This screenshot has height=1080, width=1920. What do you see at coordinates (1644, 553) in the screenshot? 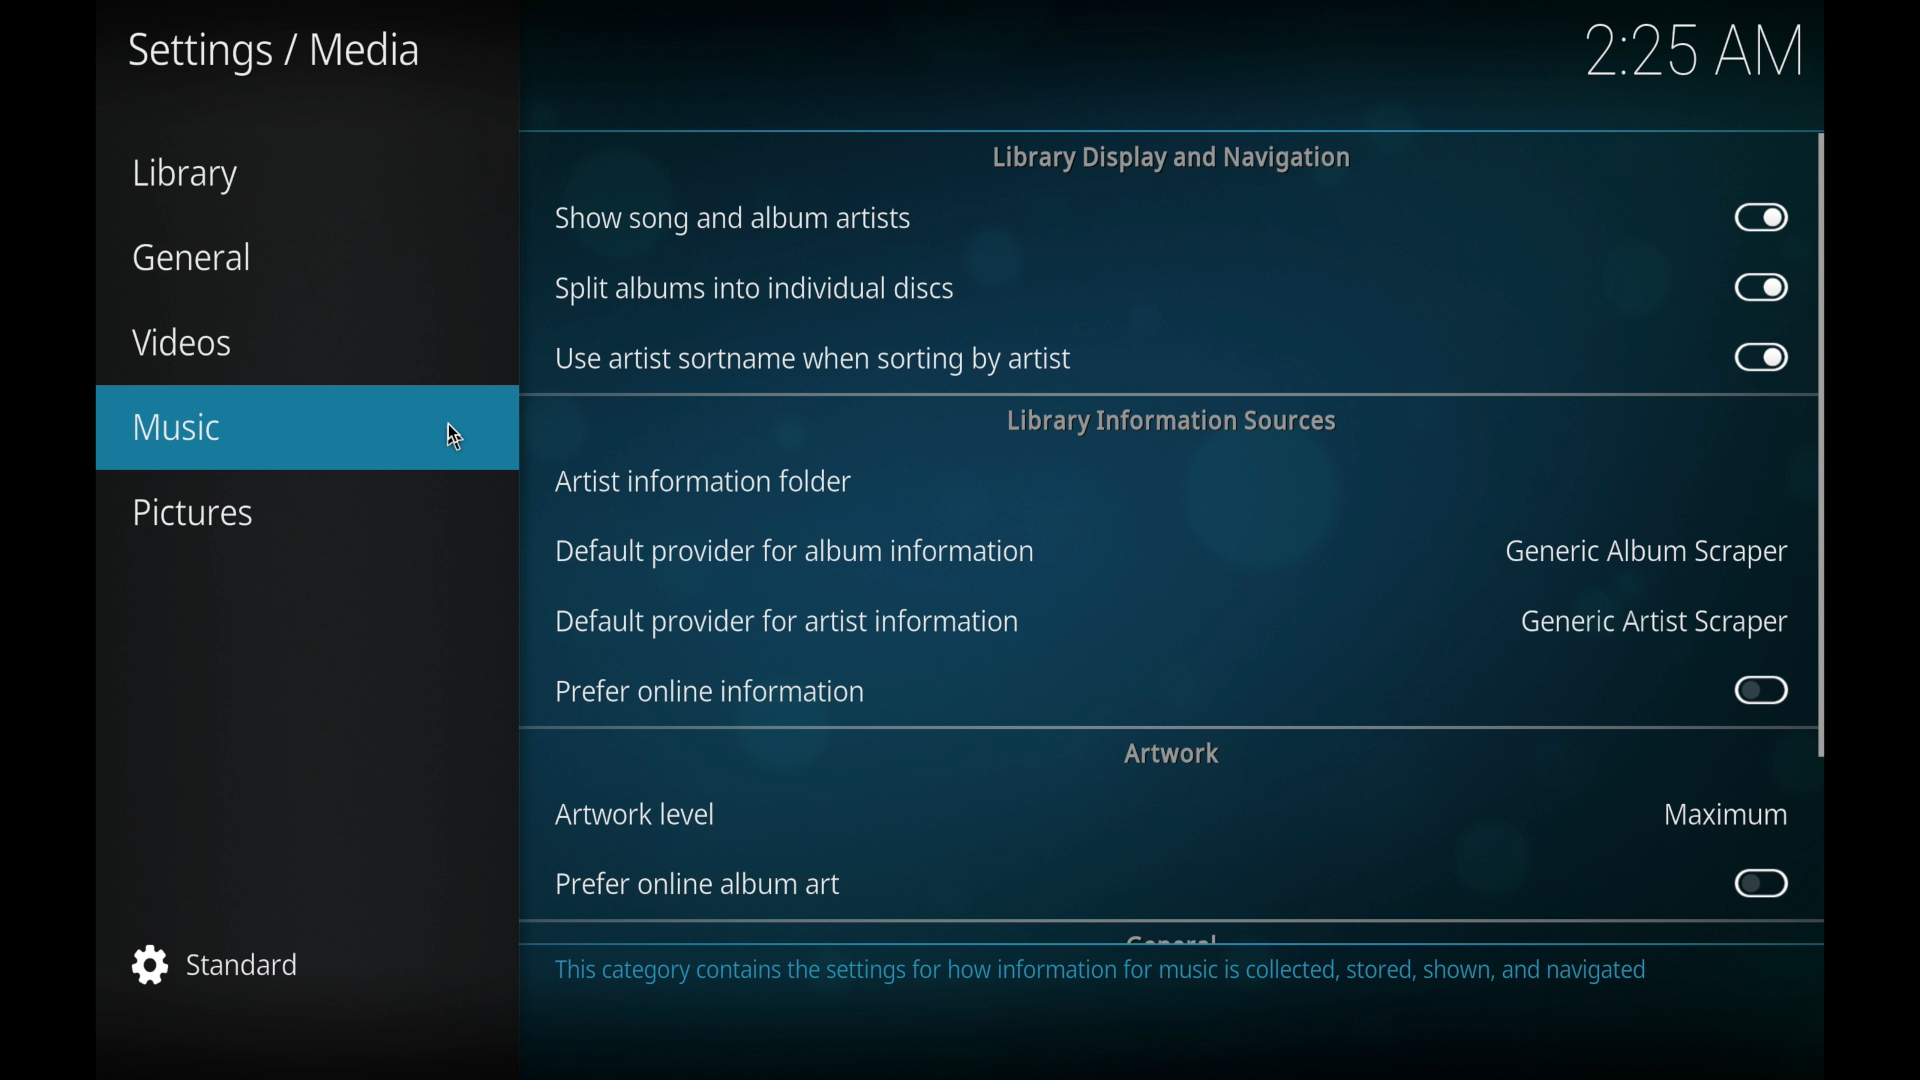
I see `generic album scraper` at bounding box center [1644, 553].